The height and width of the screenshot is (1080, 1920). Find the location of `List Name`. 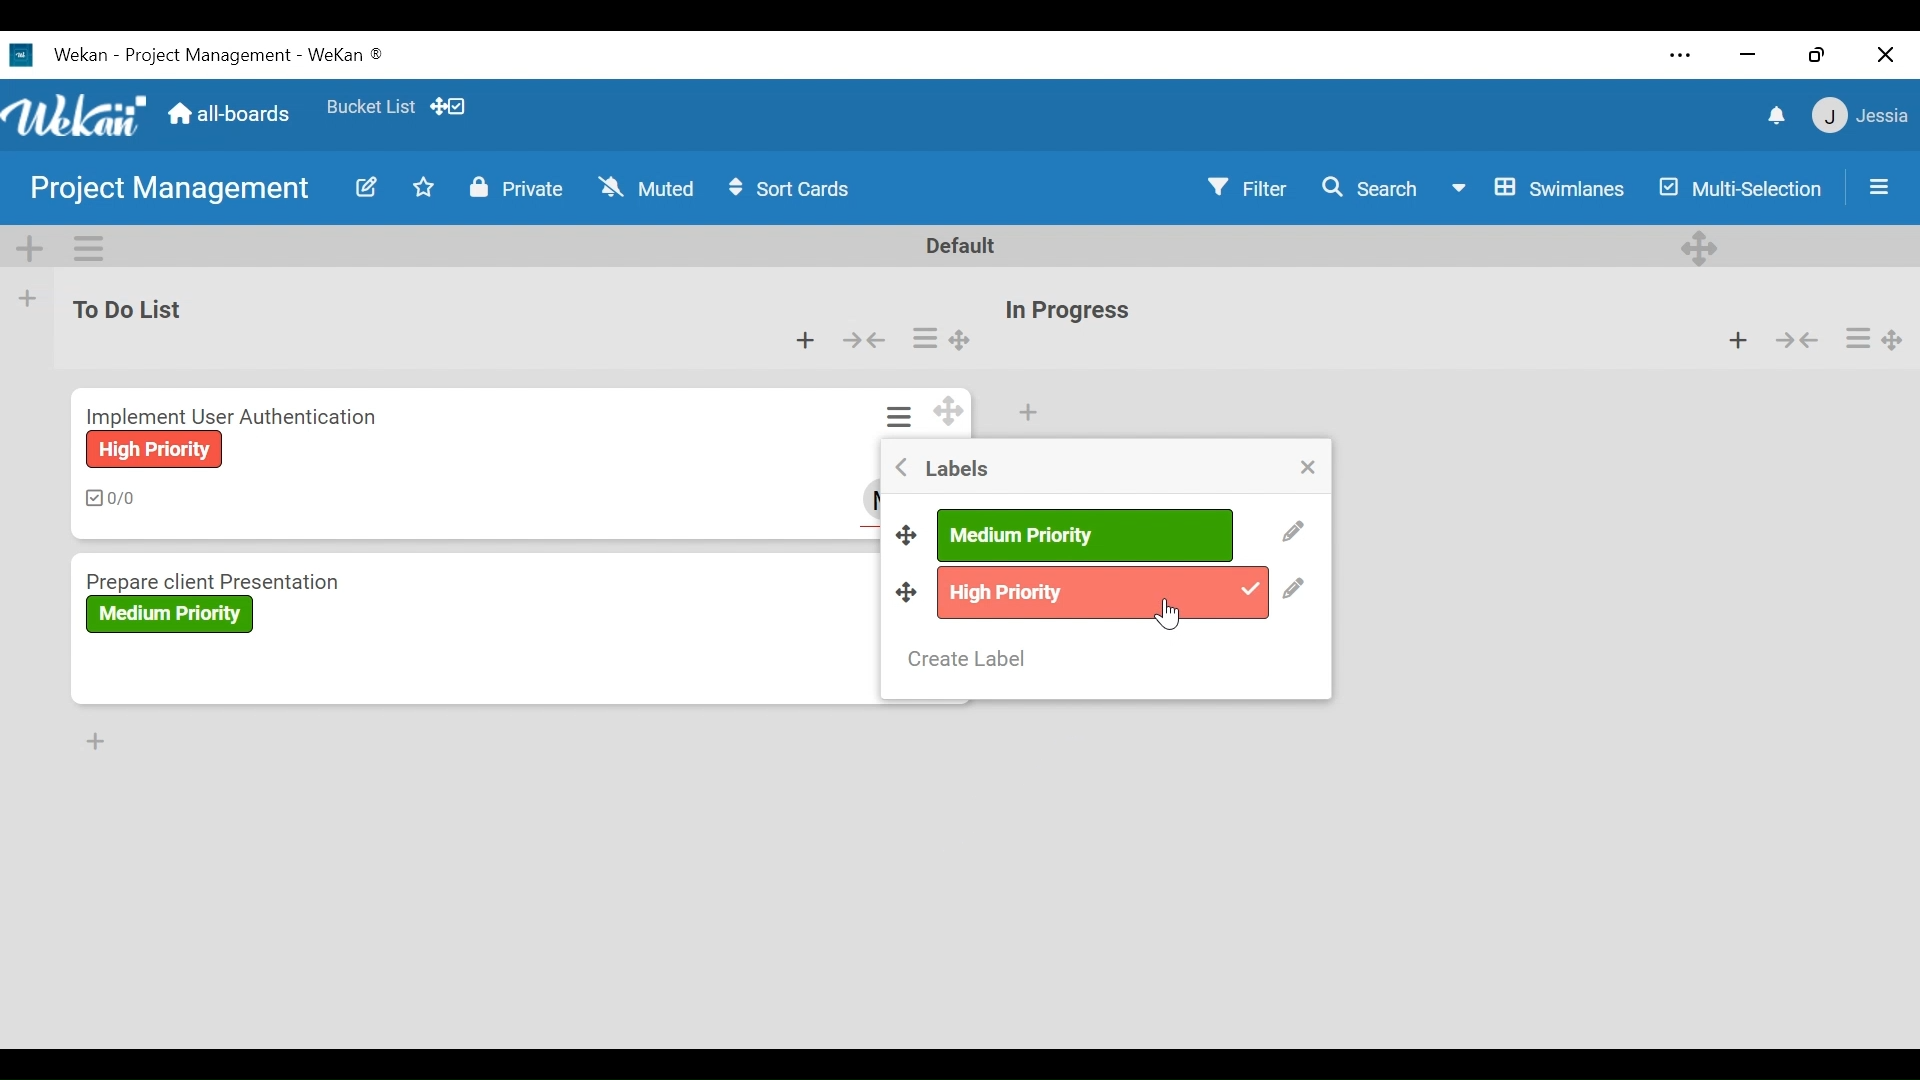

List Name is located at coordinates (125, 307).